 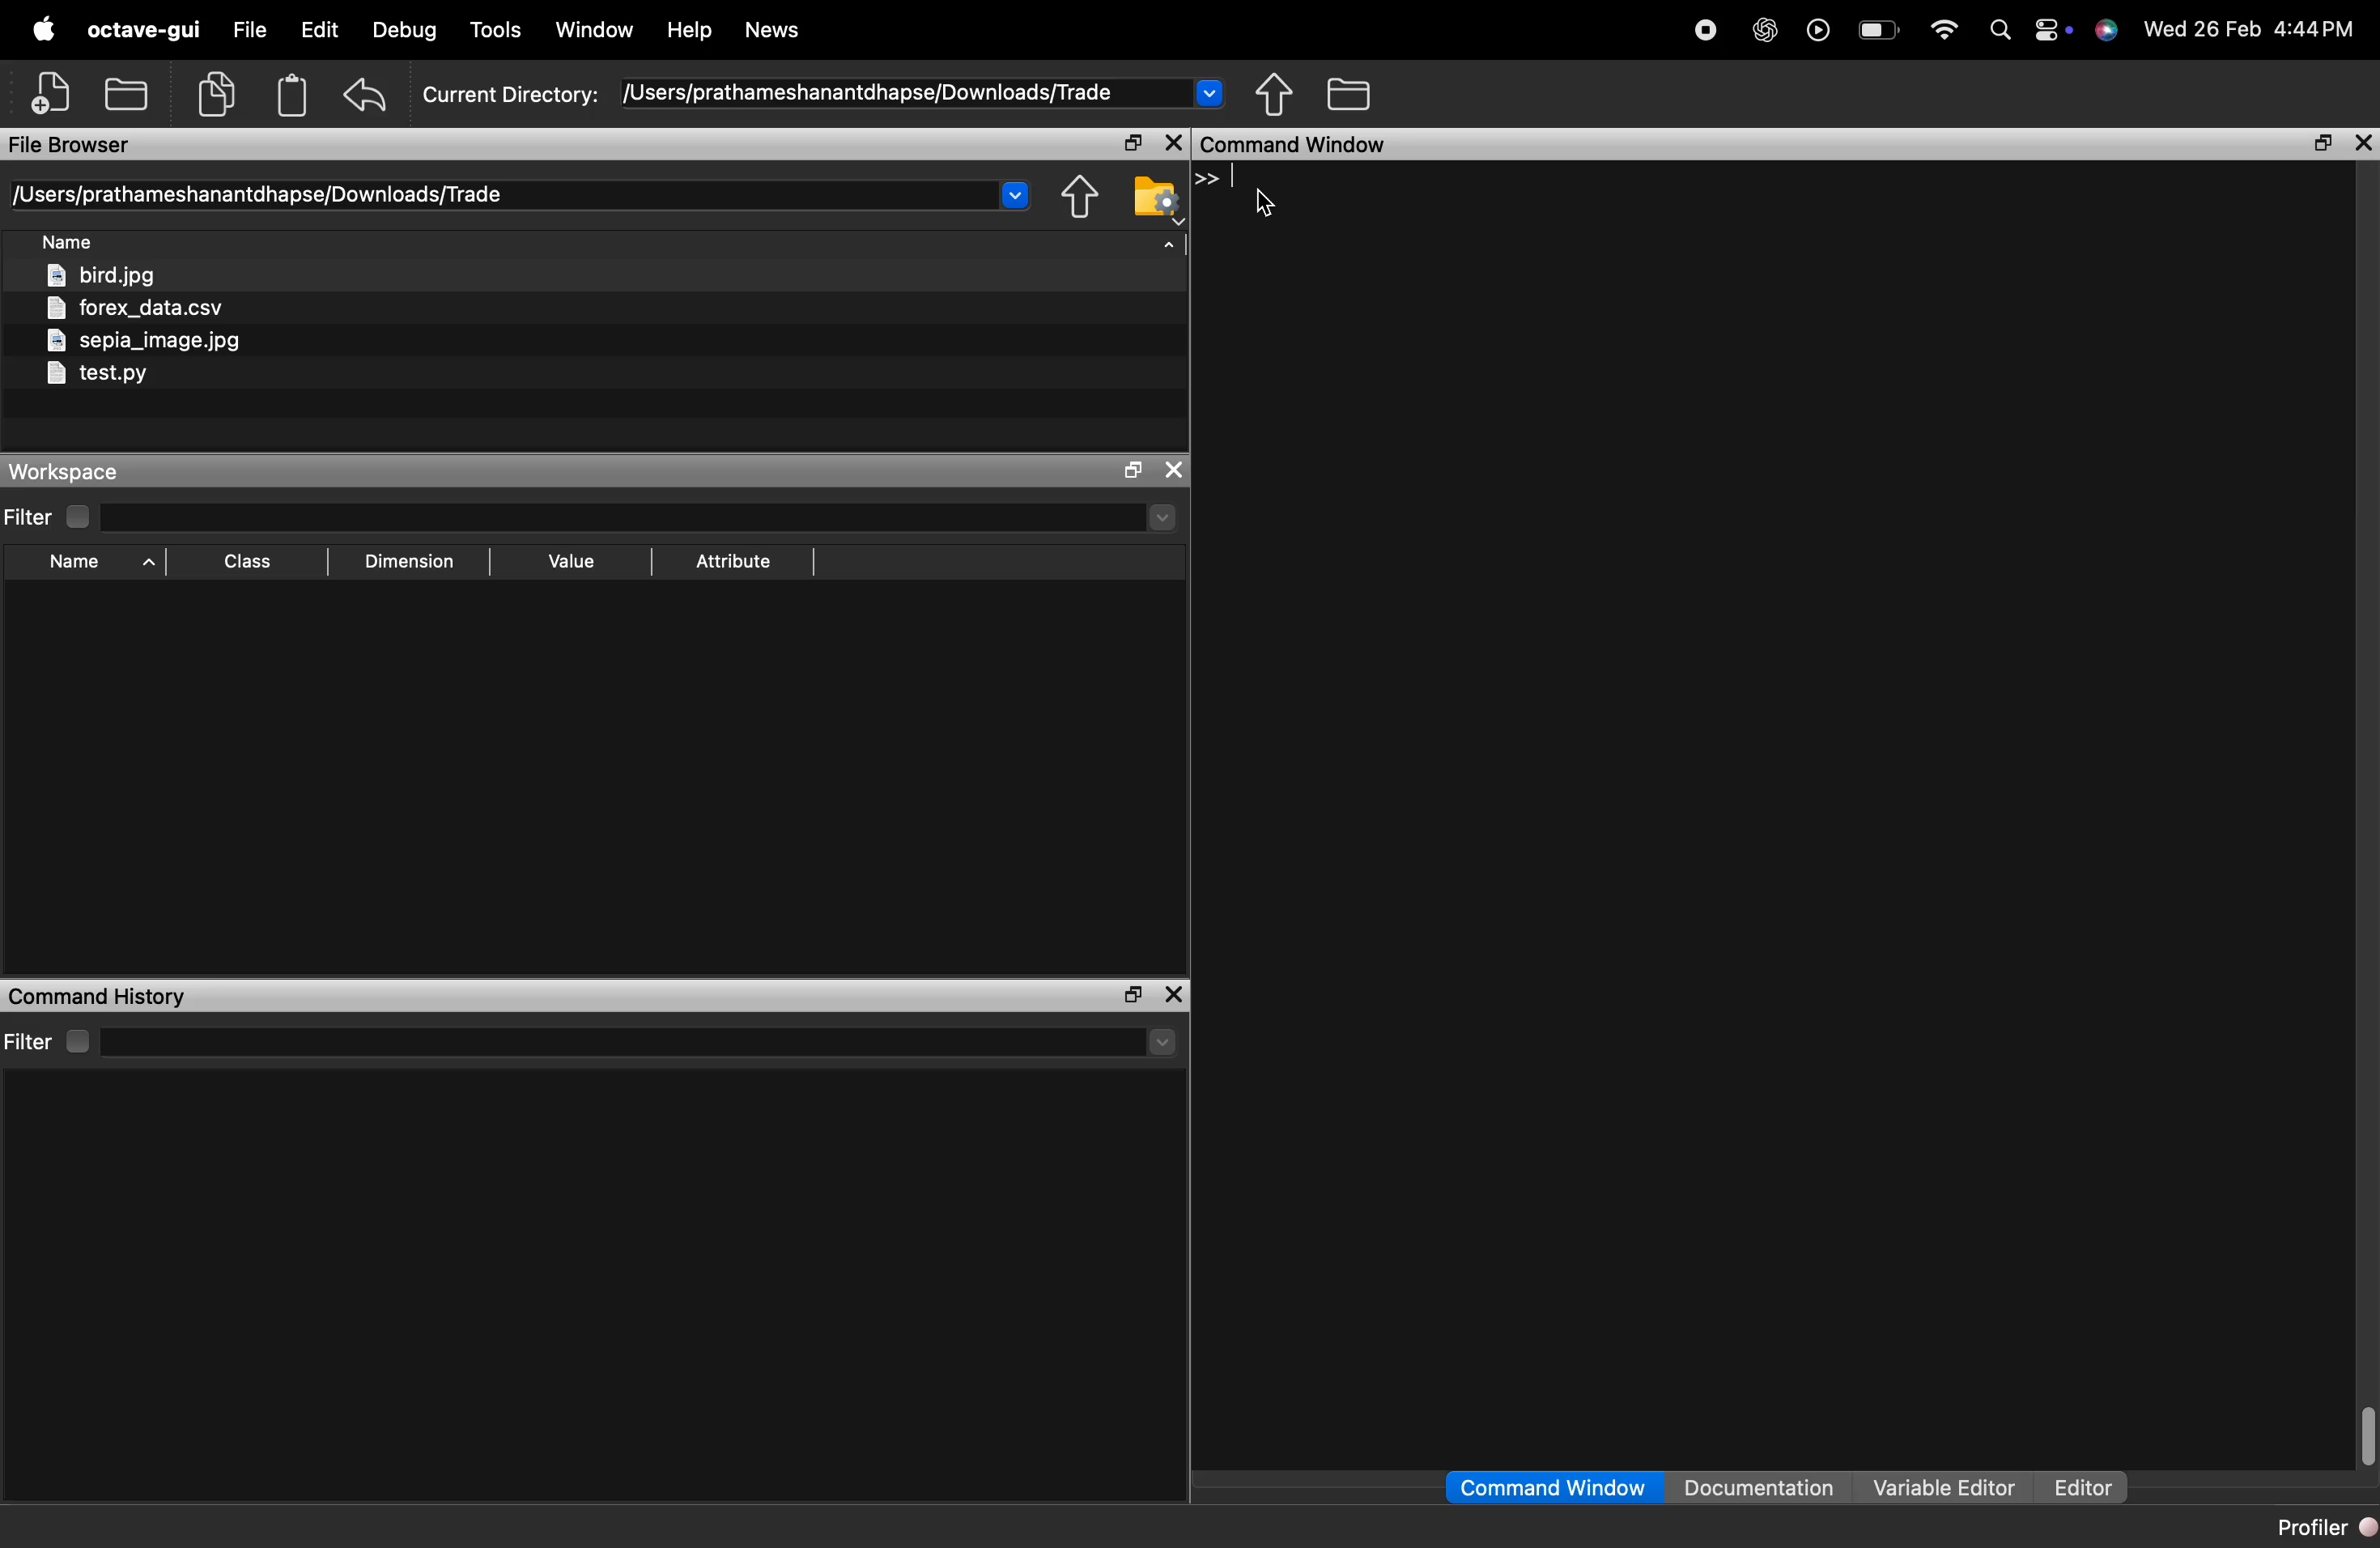 I want to click on Command History, so click(x=100, y=997).